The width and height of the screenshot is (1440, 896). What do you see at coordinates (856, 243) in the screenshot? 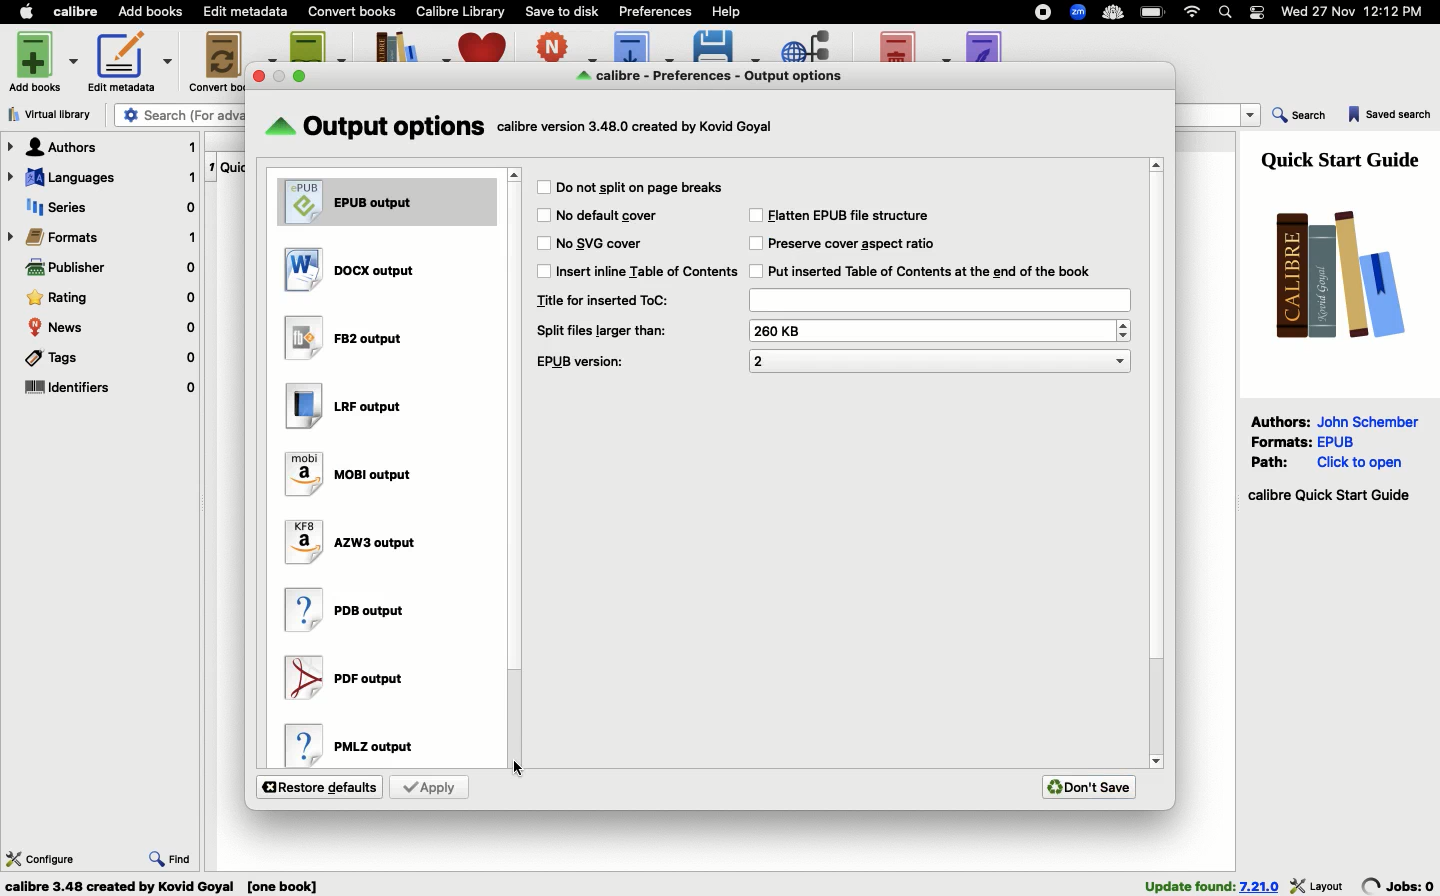
I see `Preserve cover aspect ratio` at bounding box center [856, 243].